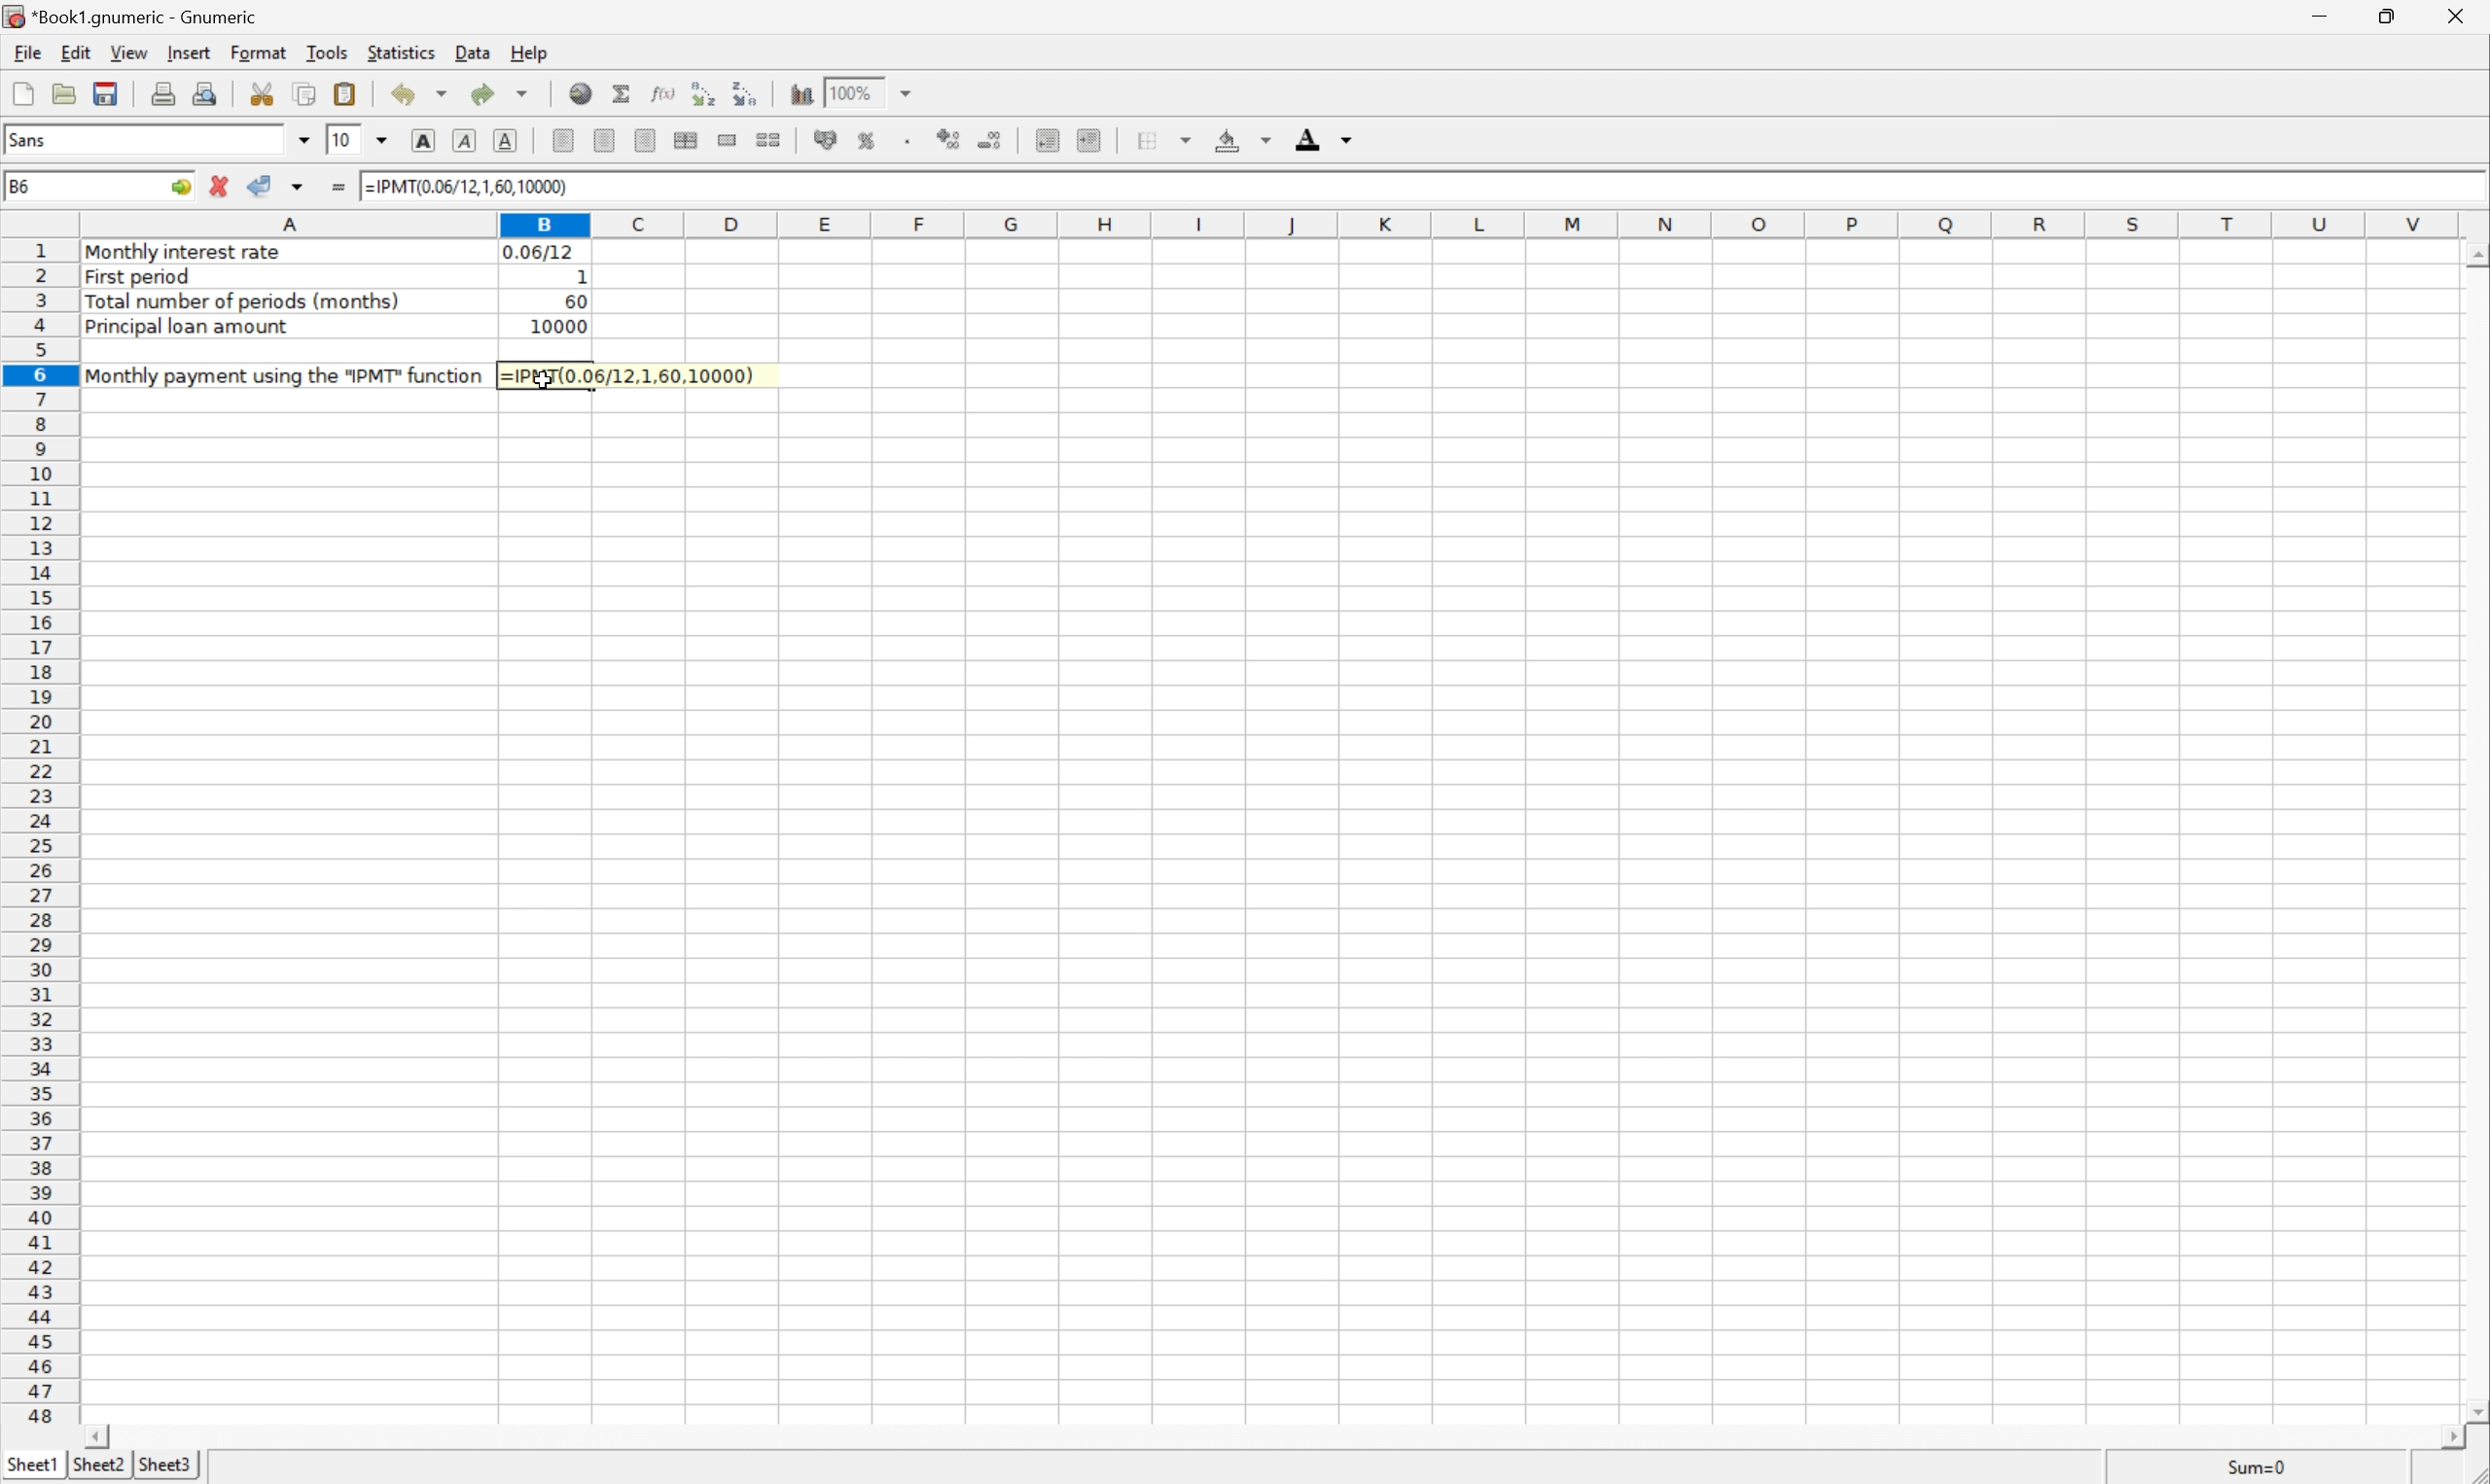  What do you see at coordinates (308, 95) in the screenshot?
I see `Copy selection` at bounding box center [308, 95].